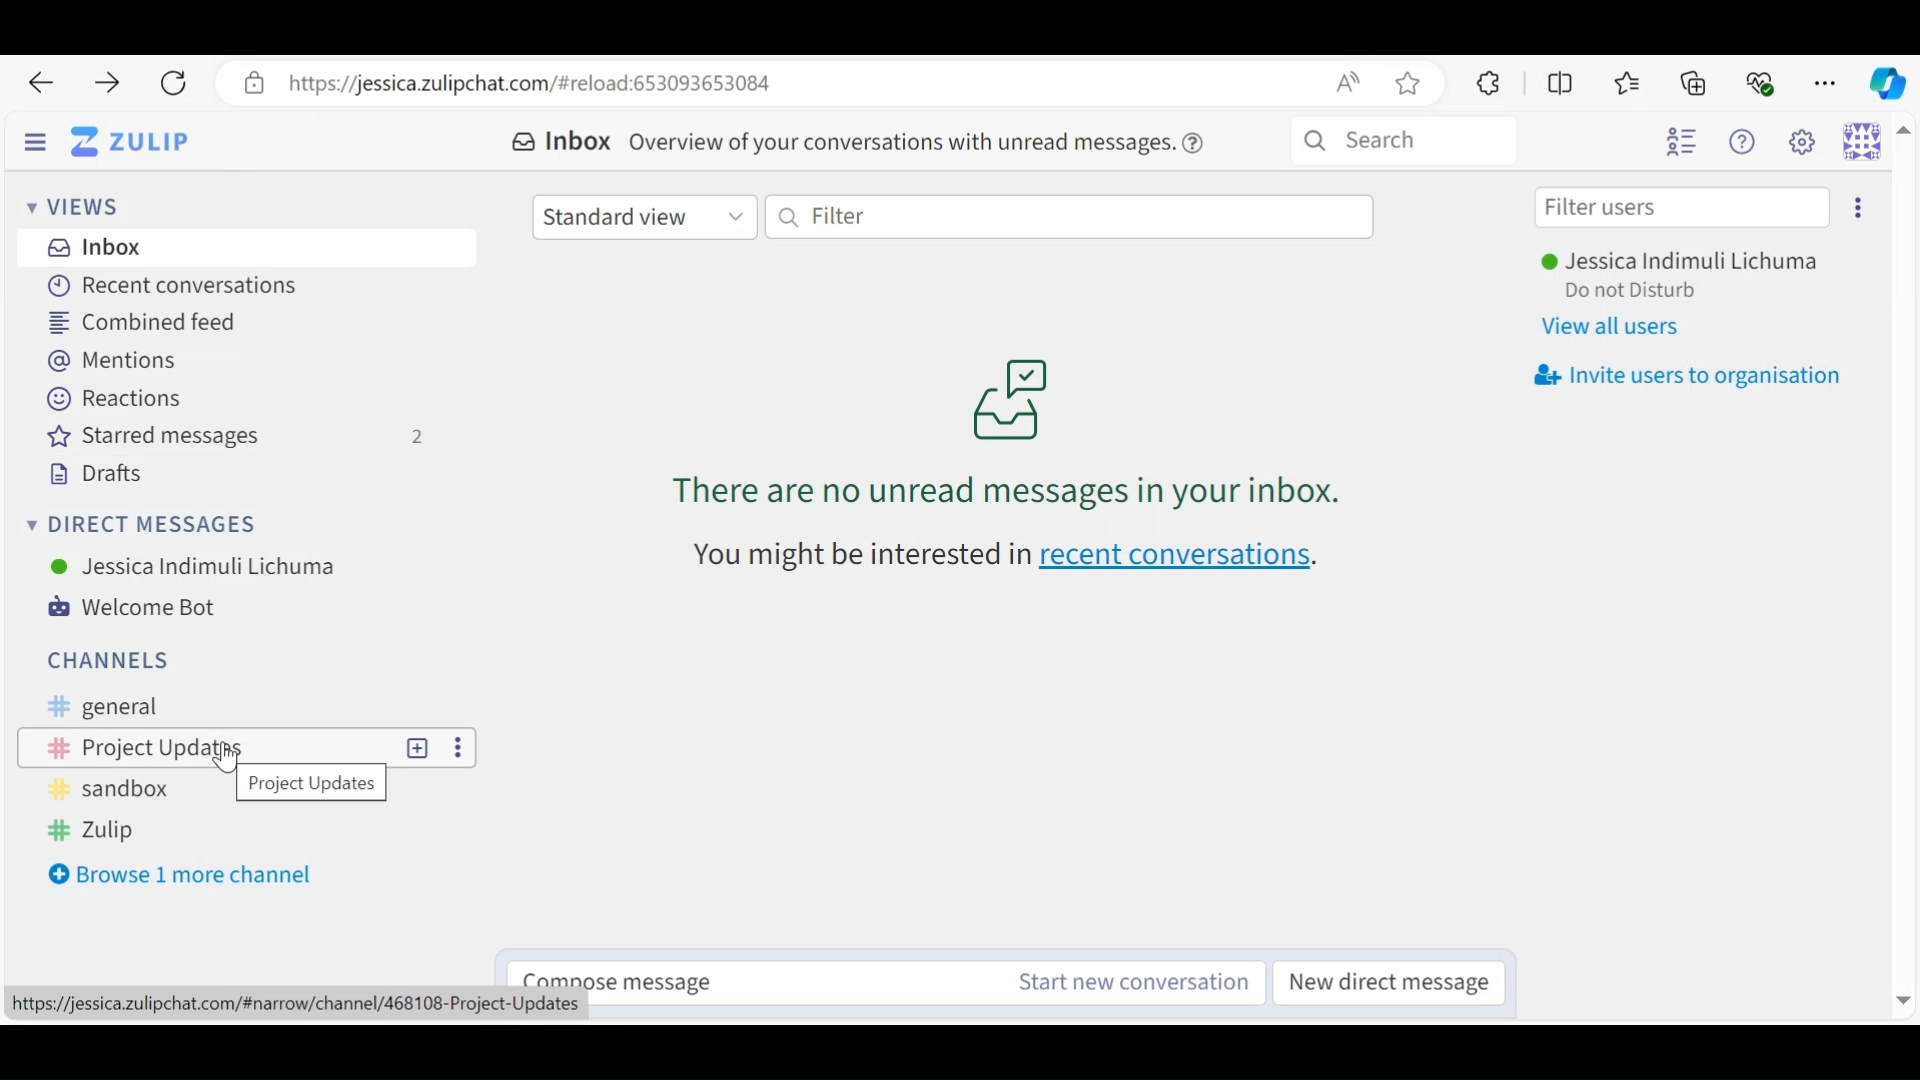 The height and width of the screenshot is (1080, 1920). What do you see at coordinates (249, 789) in the screenshot?
I see `Channel` at bounding box center [249, 789].